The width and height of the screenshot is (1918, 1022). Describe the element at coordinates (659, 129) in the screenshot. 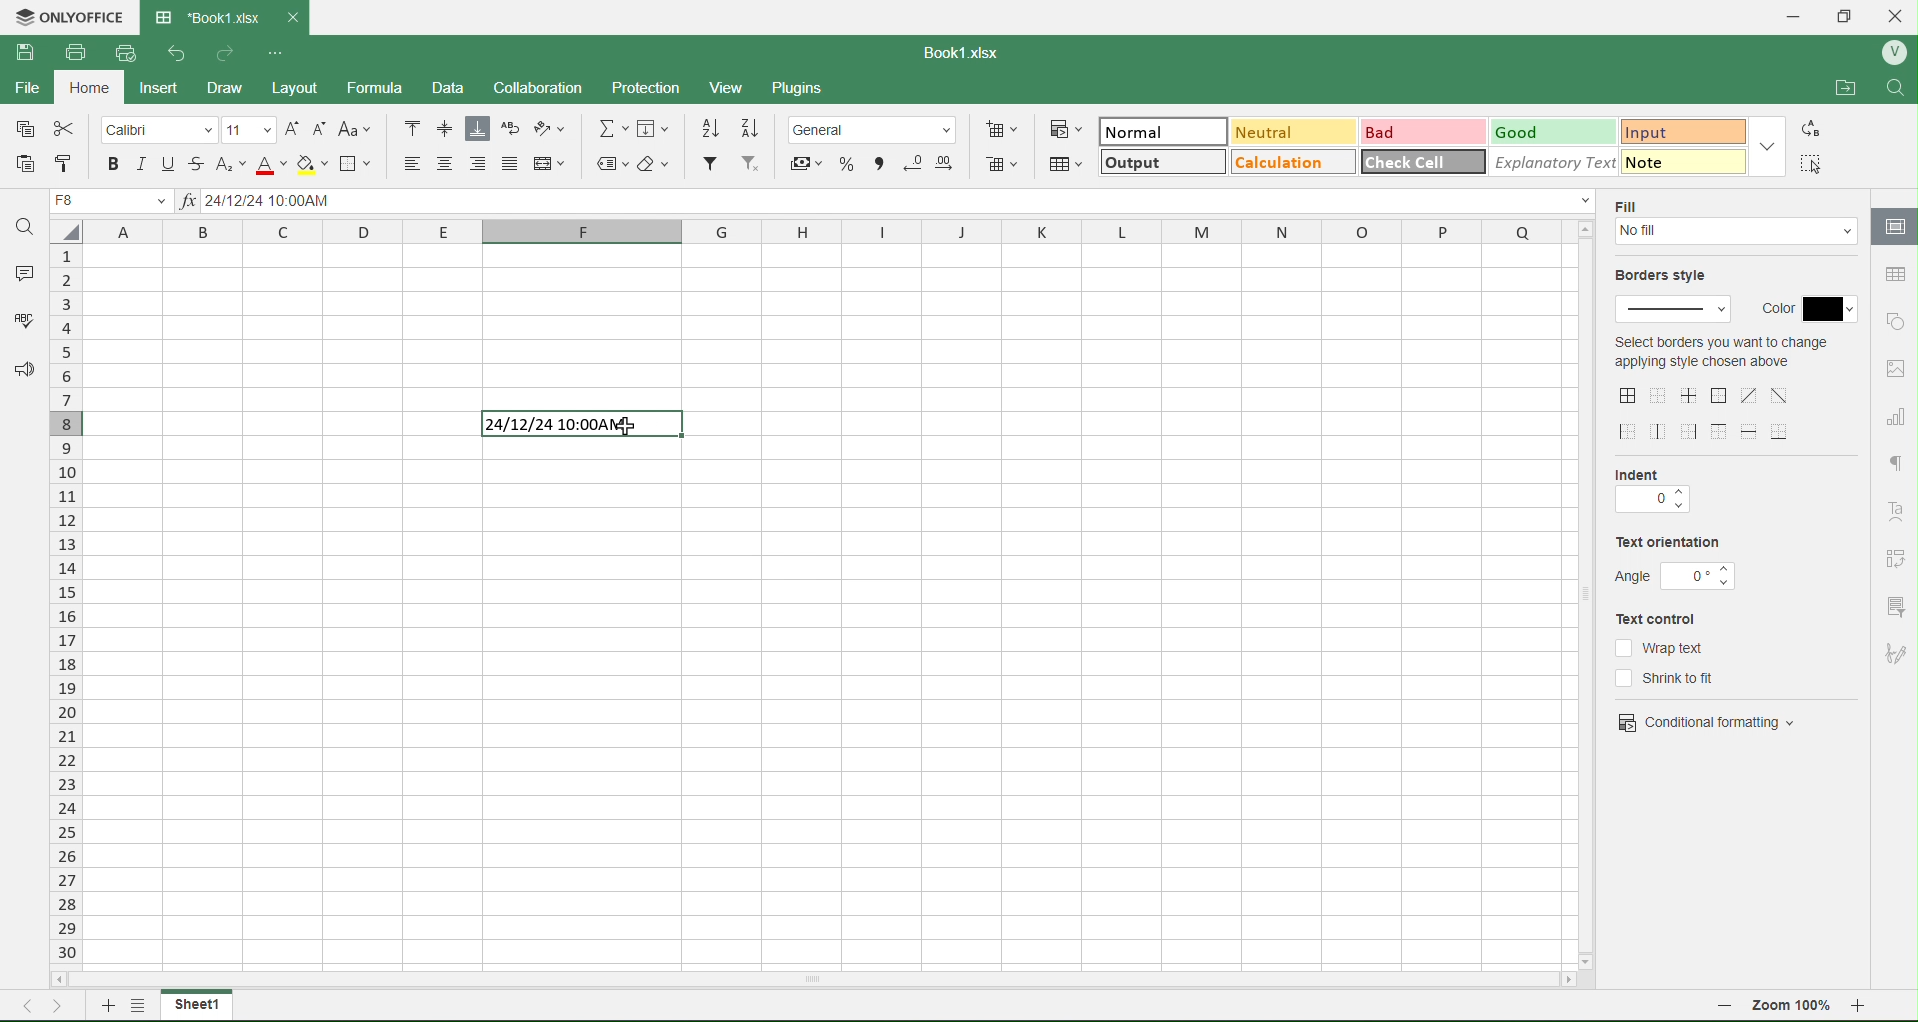

I see `Fill` at that location.